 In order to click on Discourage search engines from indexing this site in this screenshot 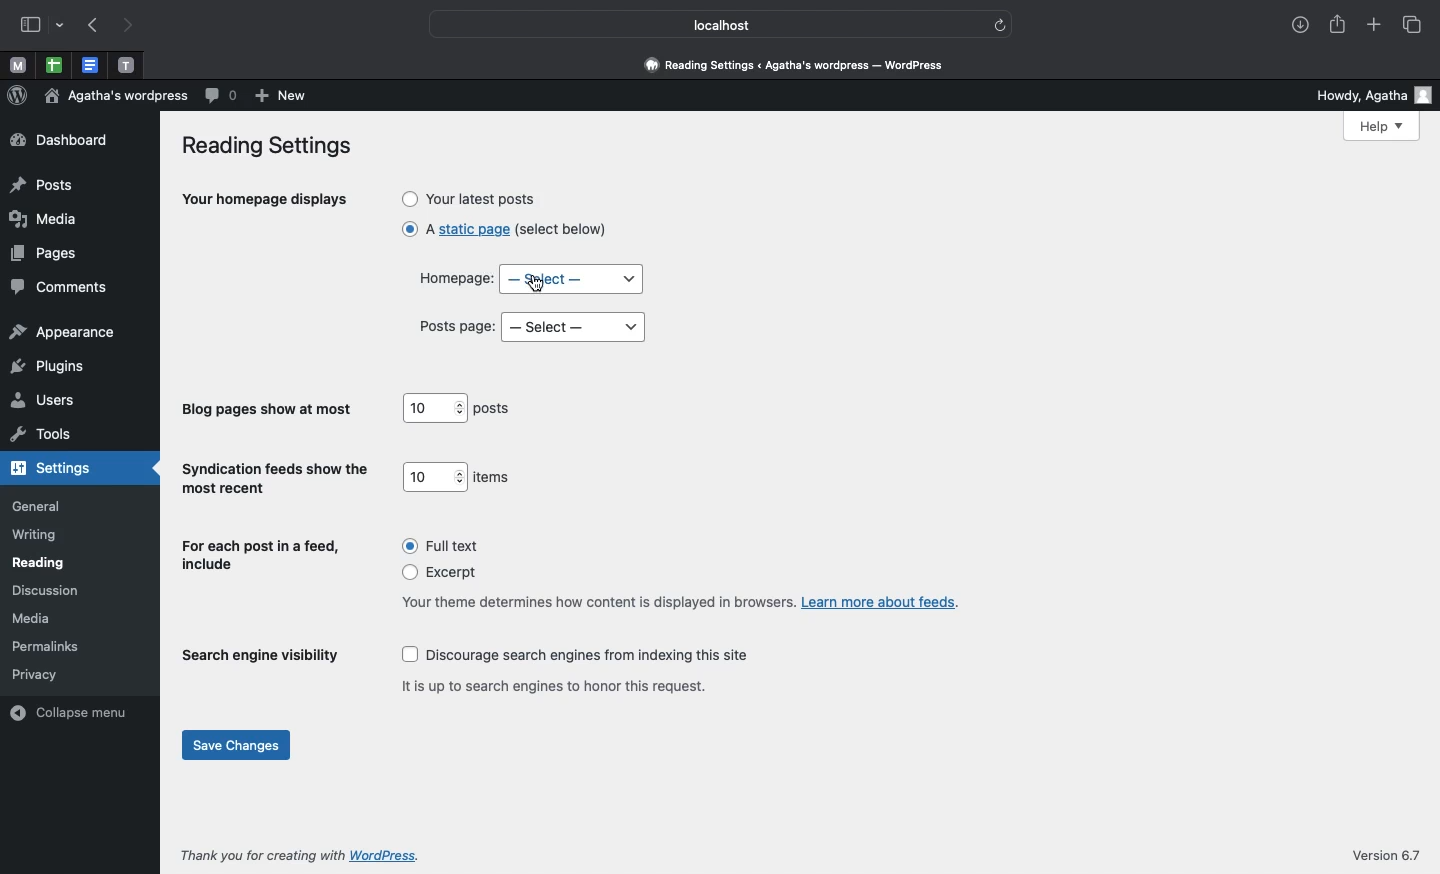, I will do `click(582, 656)`.